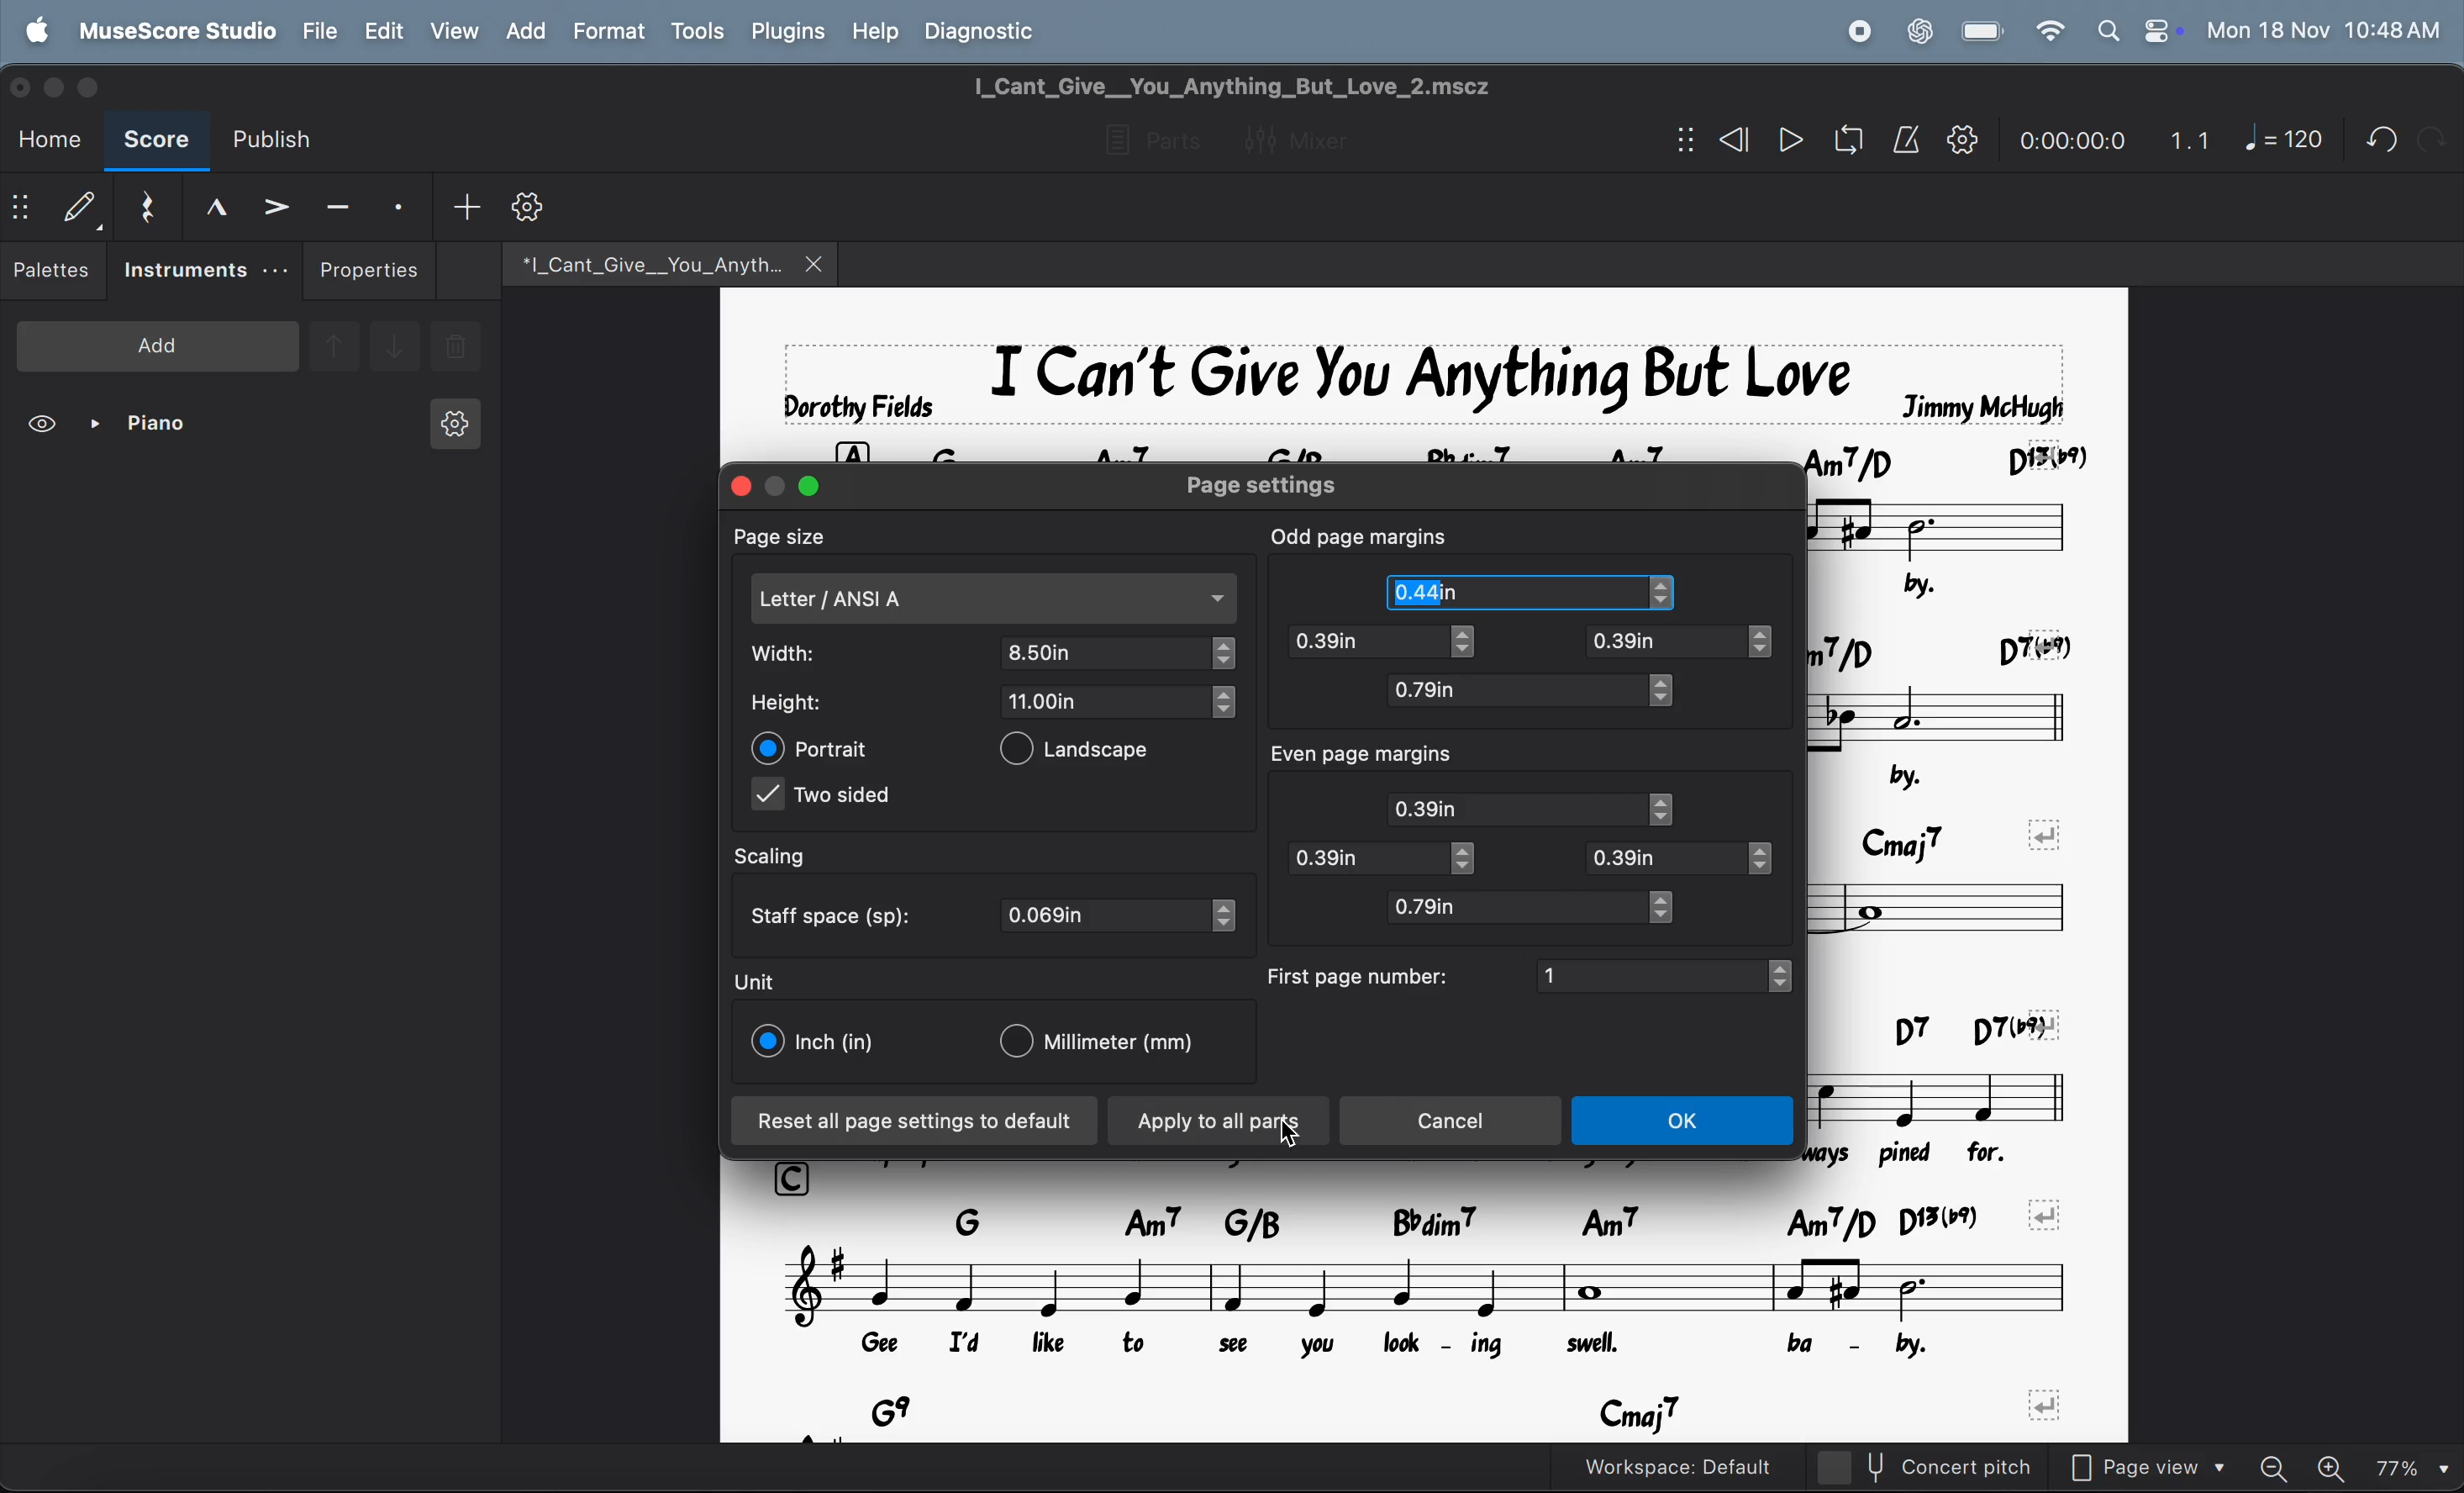 The height and width of the screenshot is (1493, 2464). What do you see at coordinates (915, 1122) in the screenshot?
I see `reset page to default settings` at bounding box center [915, 1122].